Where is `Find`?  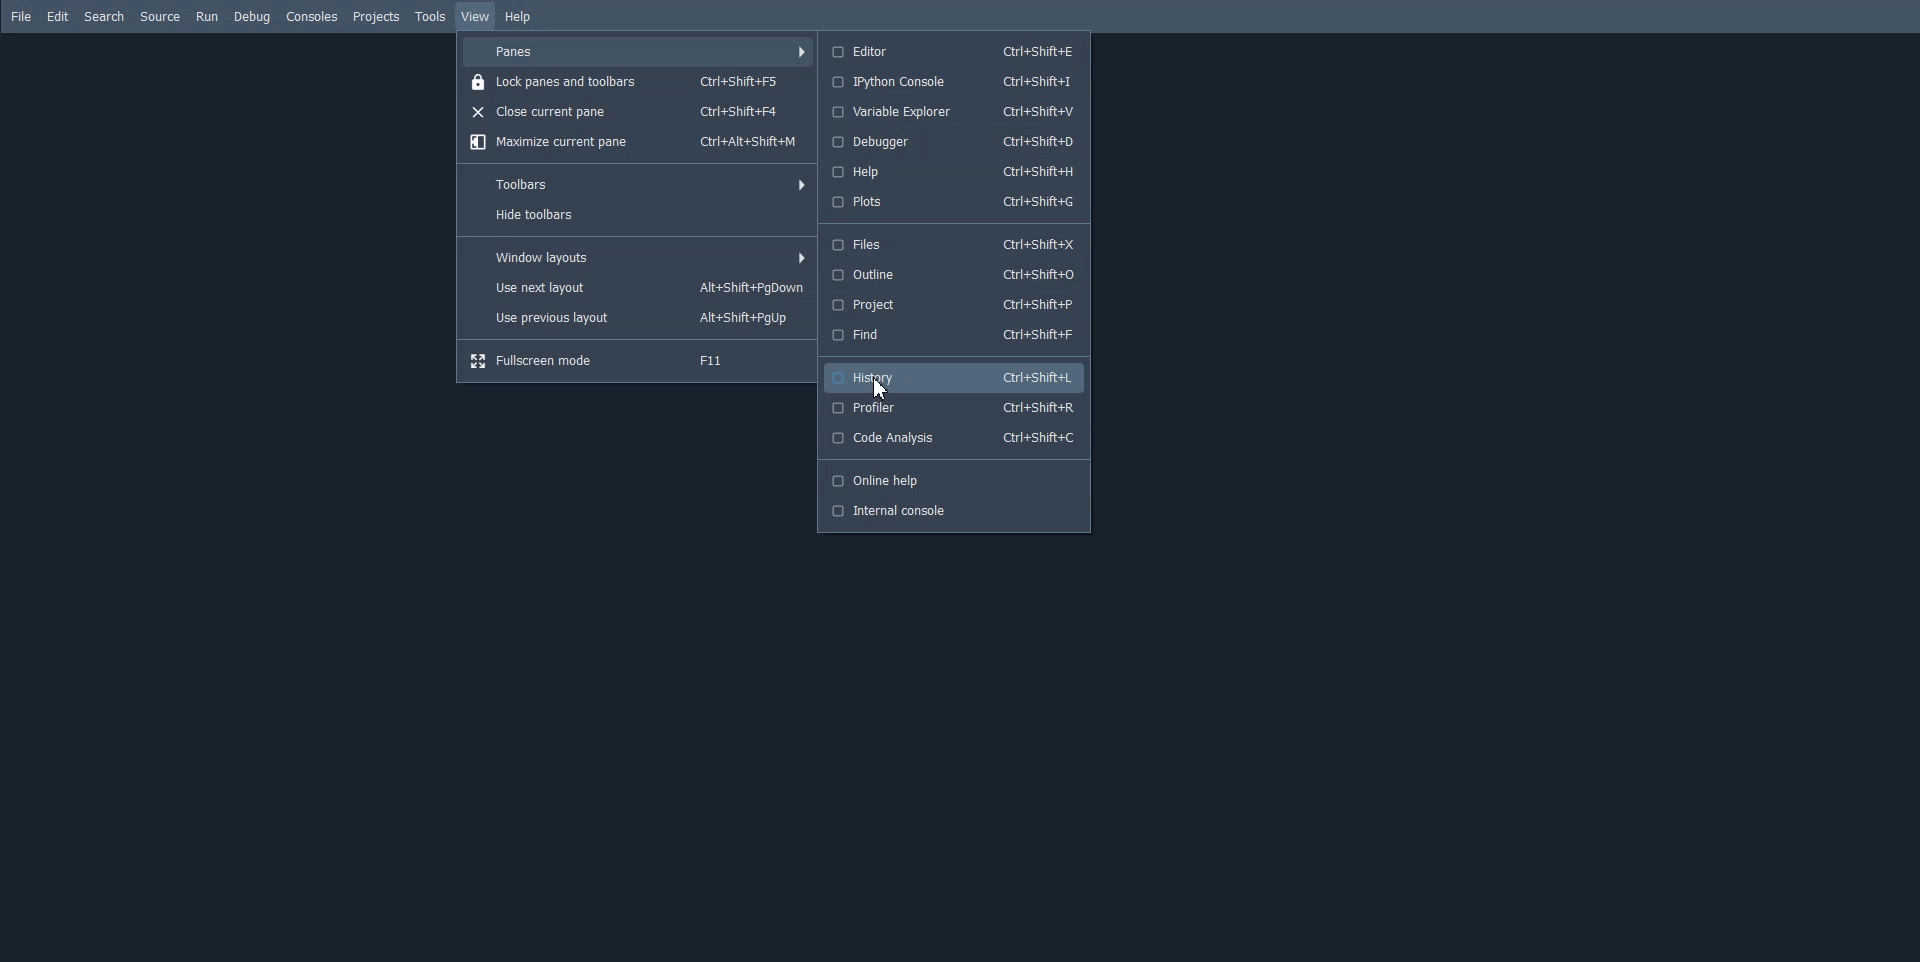 Find is located at coordinates (951, 335).